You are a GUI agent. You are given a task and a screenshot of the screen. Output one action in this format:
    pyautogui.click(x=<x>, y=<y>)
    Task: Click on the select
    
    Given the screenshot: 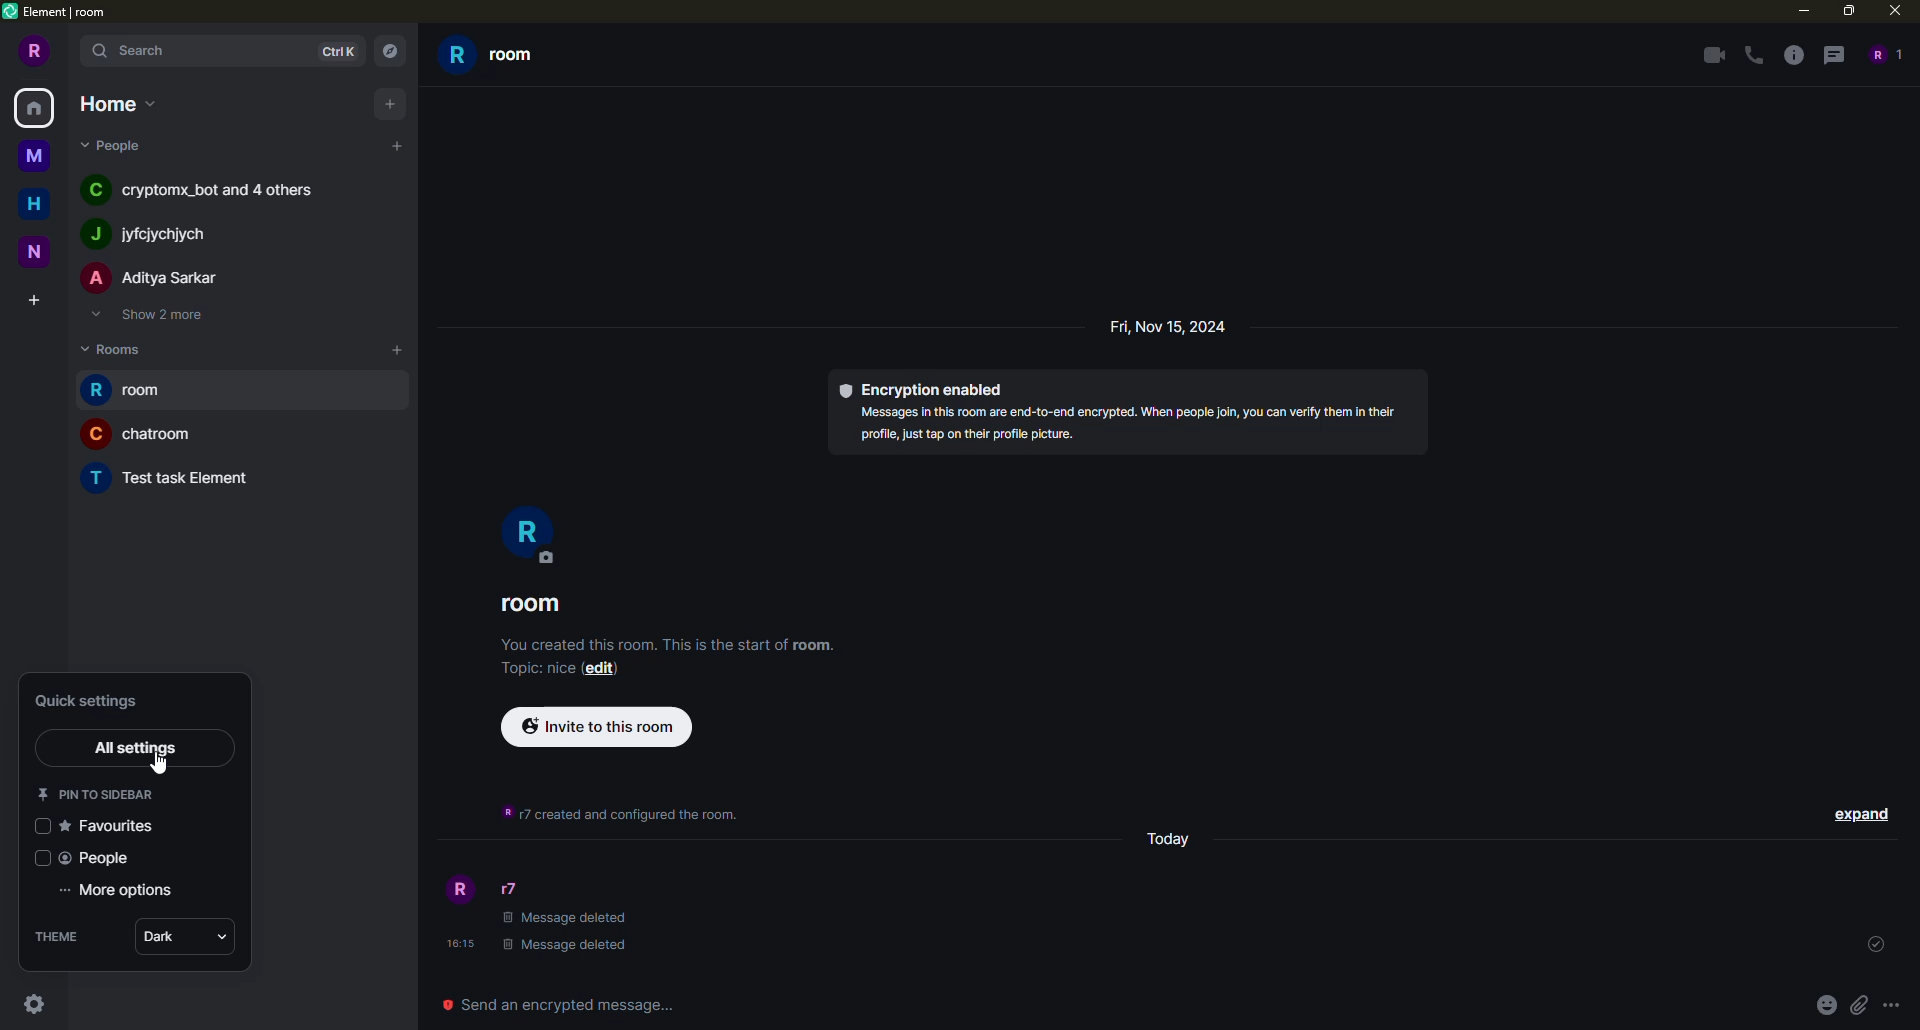 What is the action you would take?
    pyautogui.click(x=37, y=858)
    